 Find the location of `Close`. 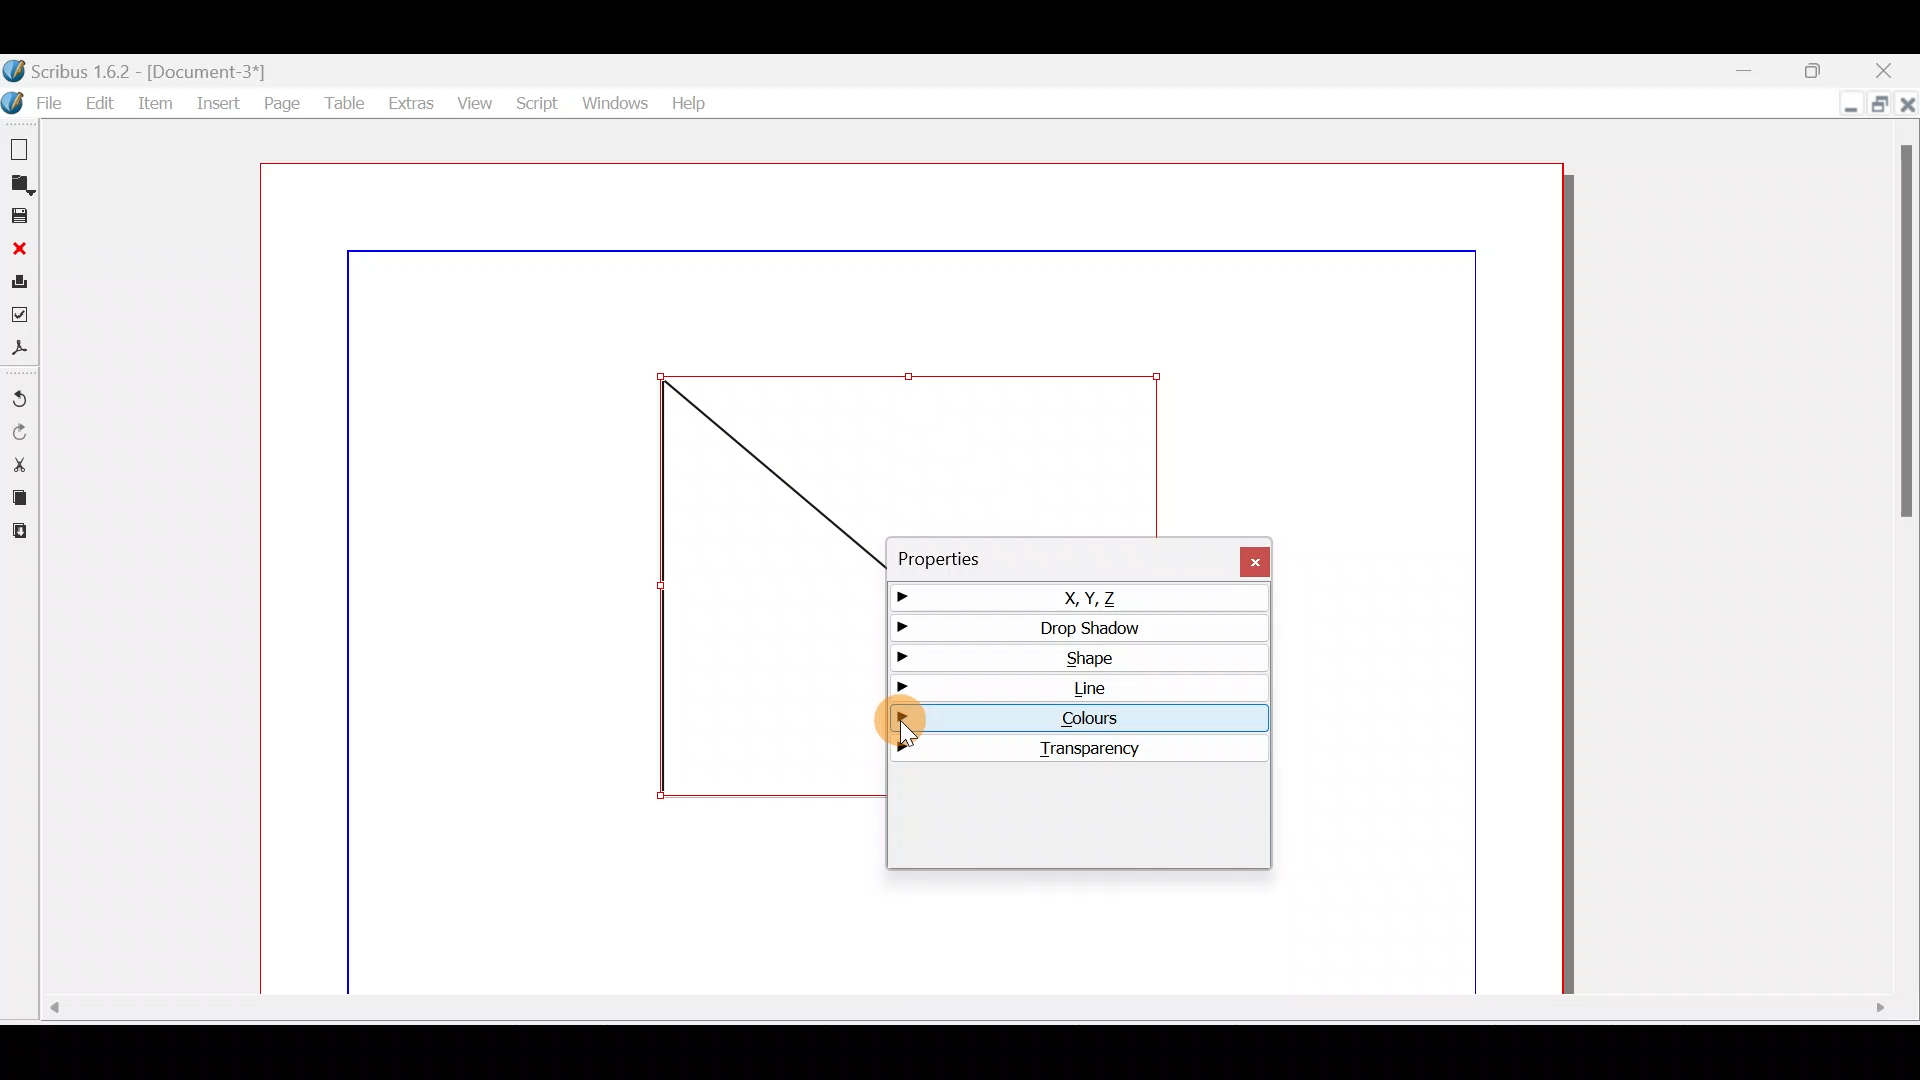

Close is located at coordinates (17, 246).